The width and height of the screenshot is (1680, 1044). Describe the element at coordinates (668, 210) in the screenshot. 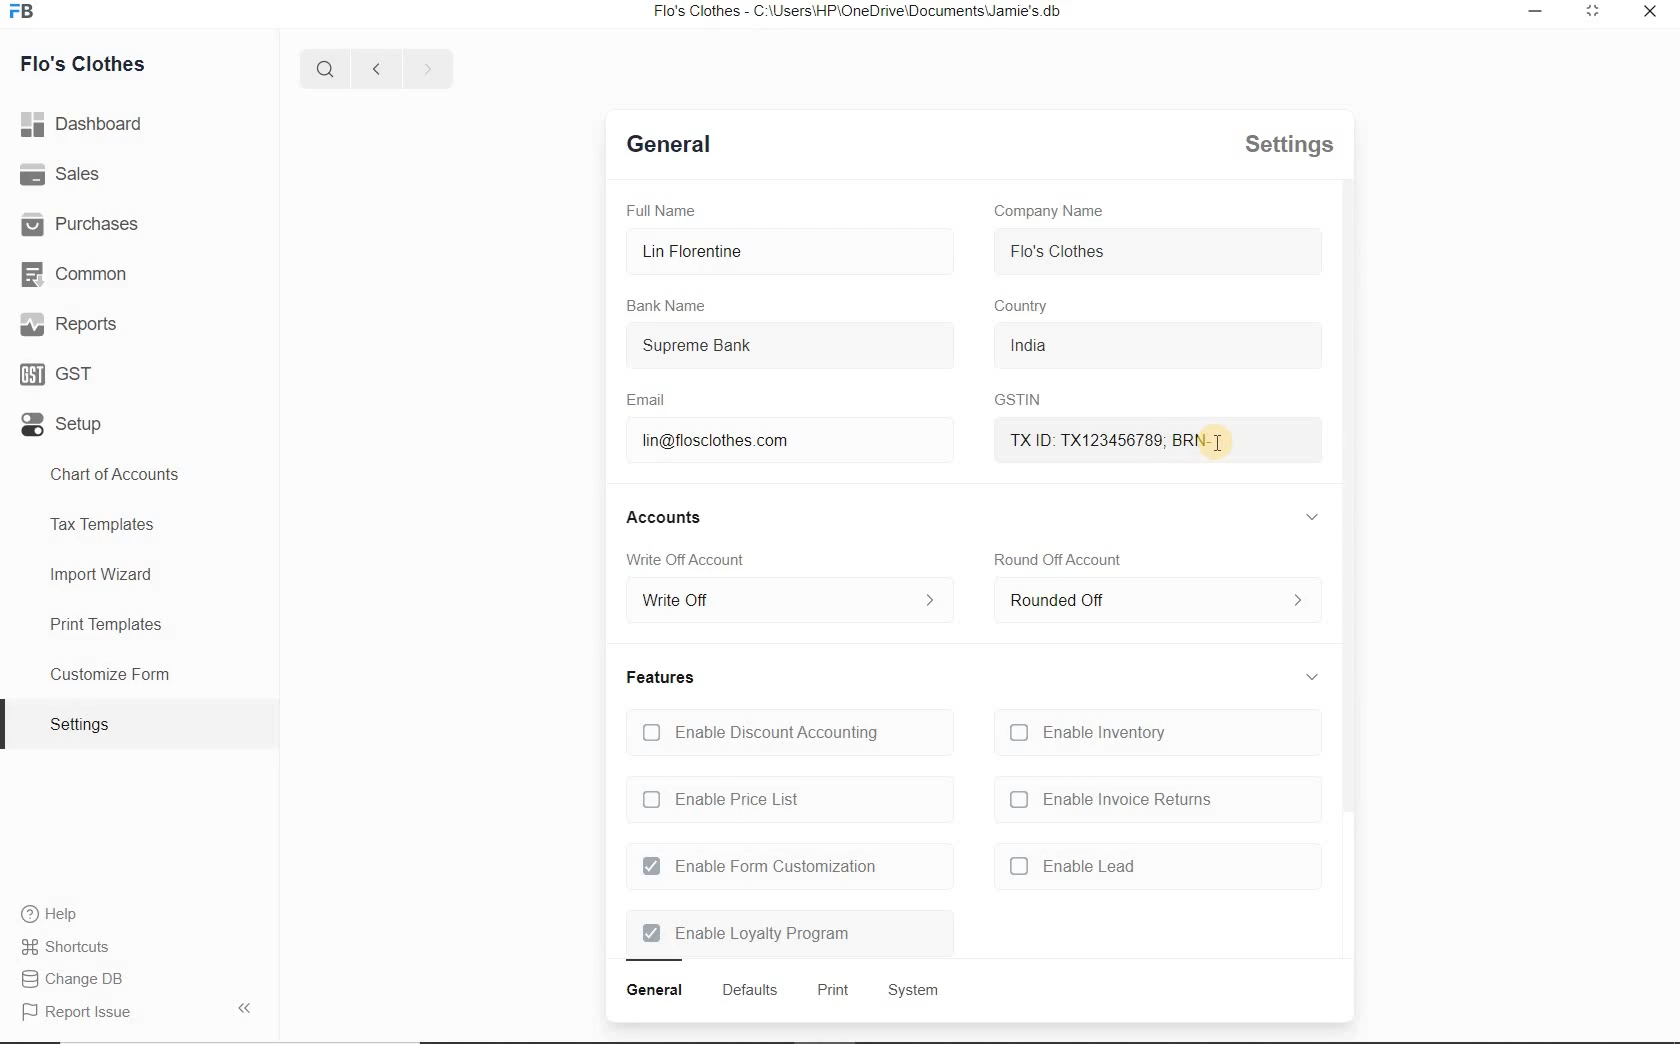

I see `Full Name` at that location.